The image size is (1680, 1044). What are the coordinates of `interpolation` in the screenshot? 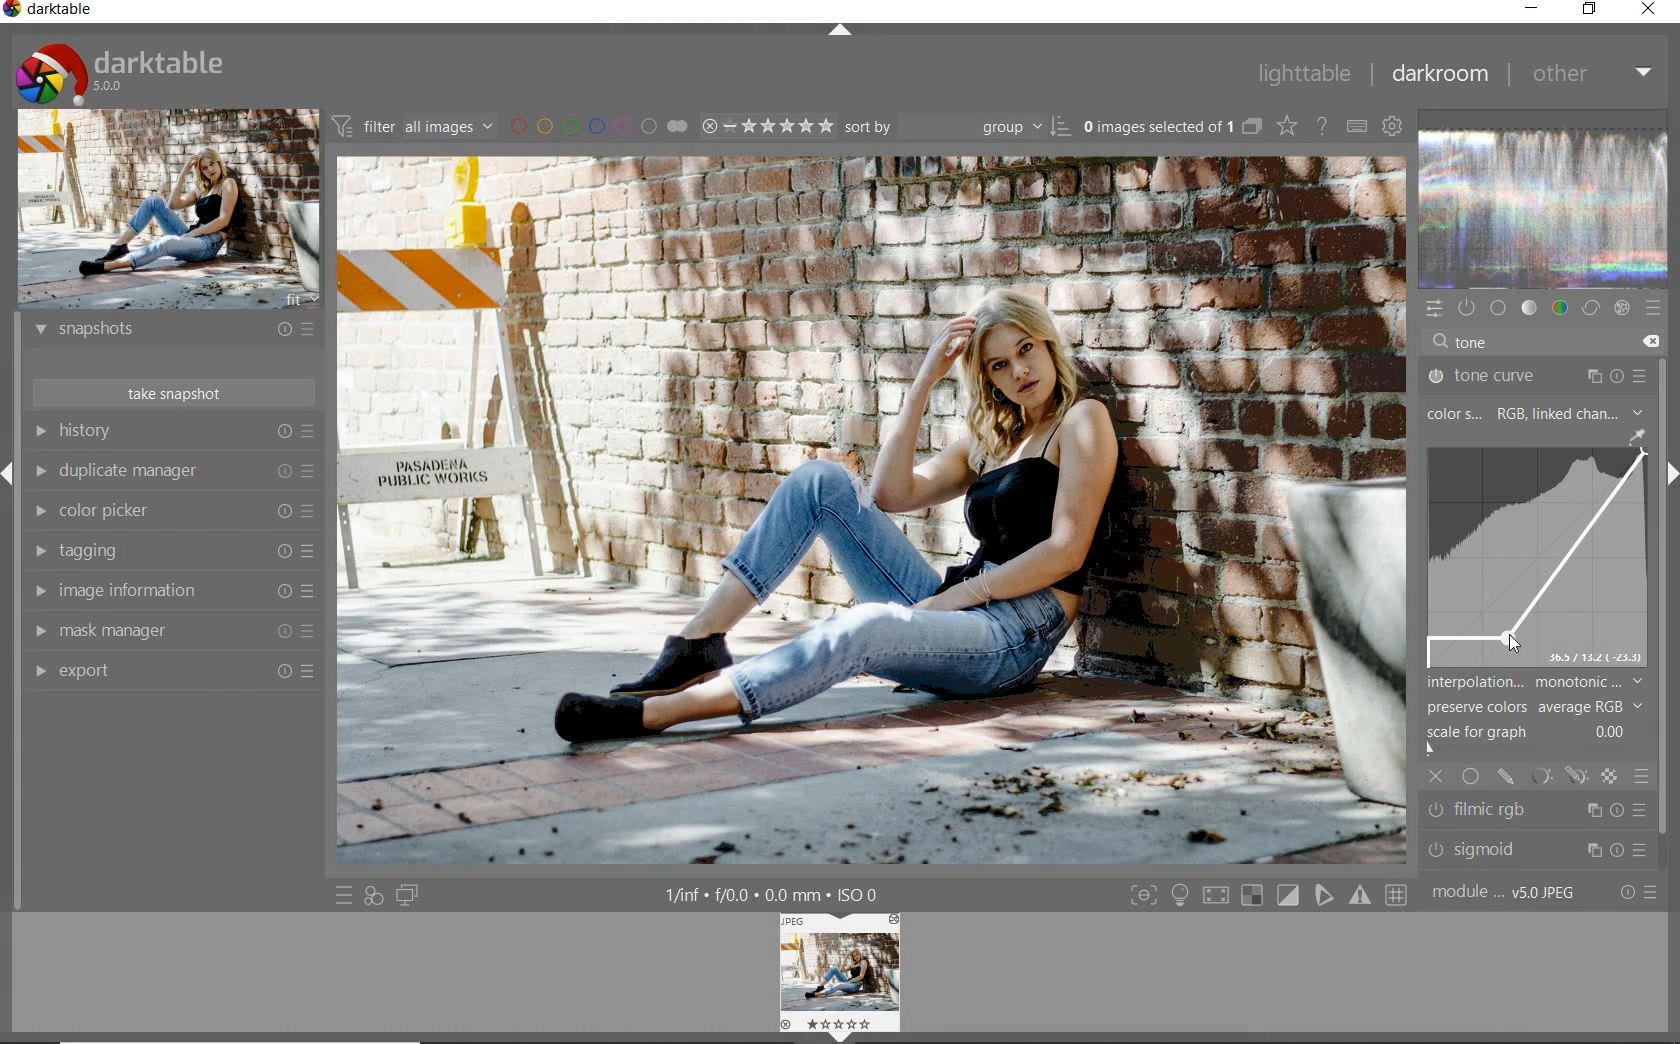 It's located at (1537, 682).